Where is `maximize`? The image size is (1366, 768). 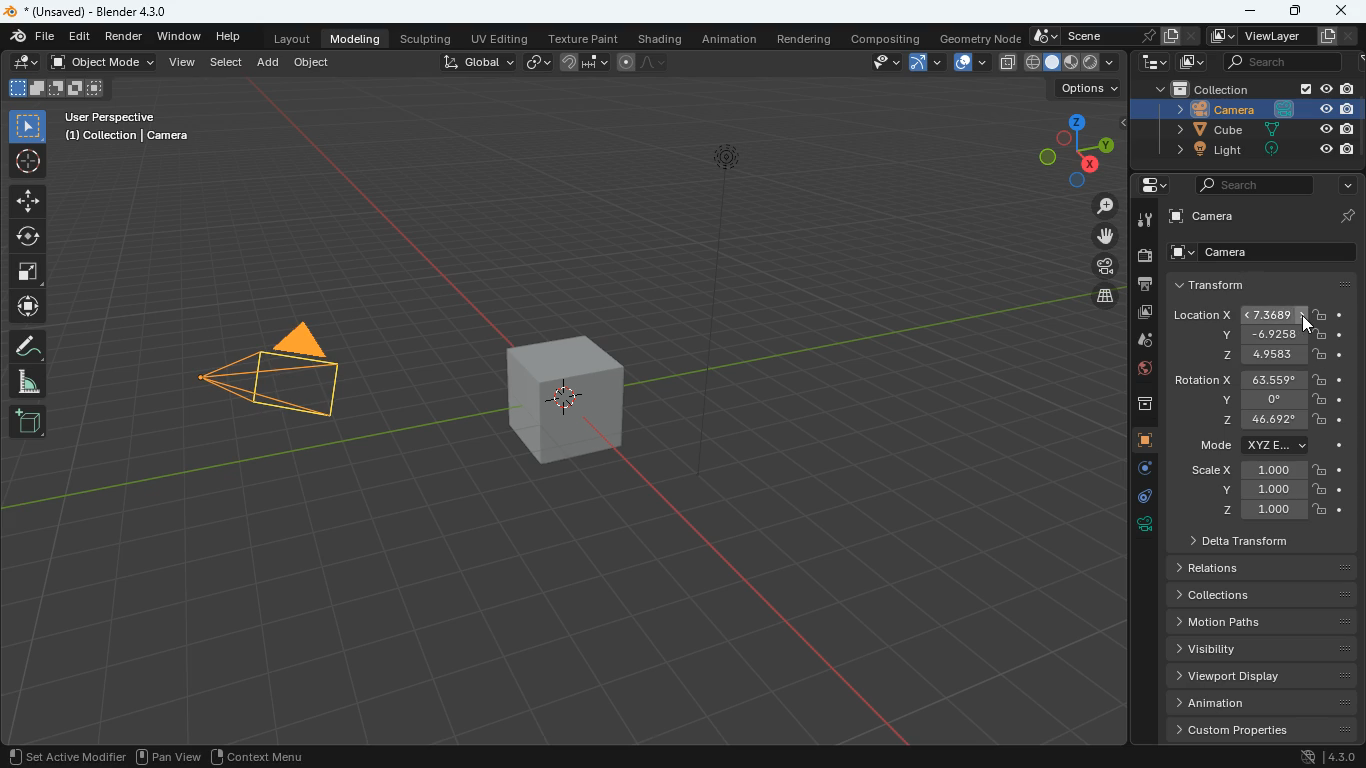 maximize is located at coordinates (1293, 10).